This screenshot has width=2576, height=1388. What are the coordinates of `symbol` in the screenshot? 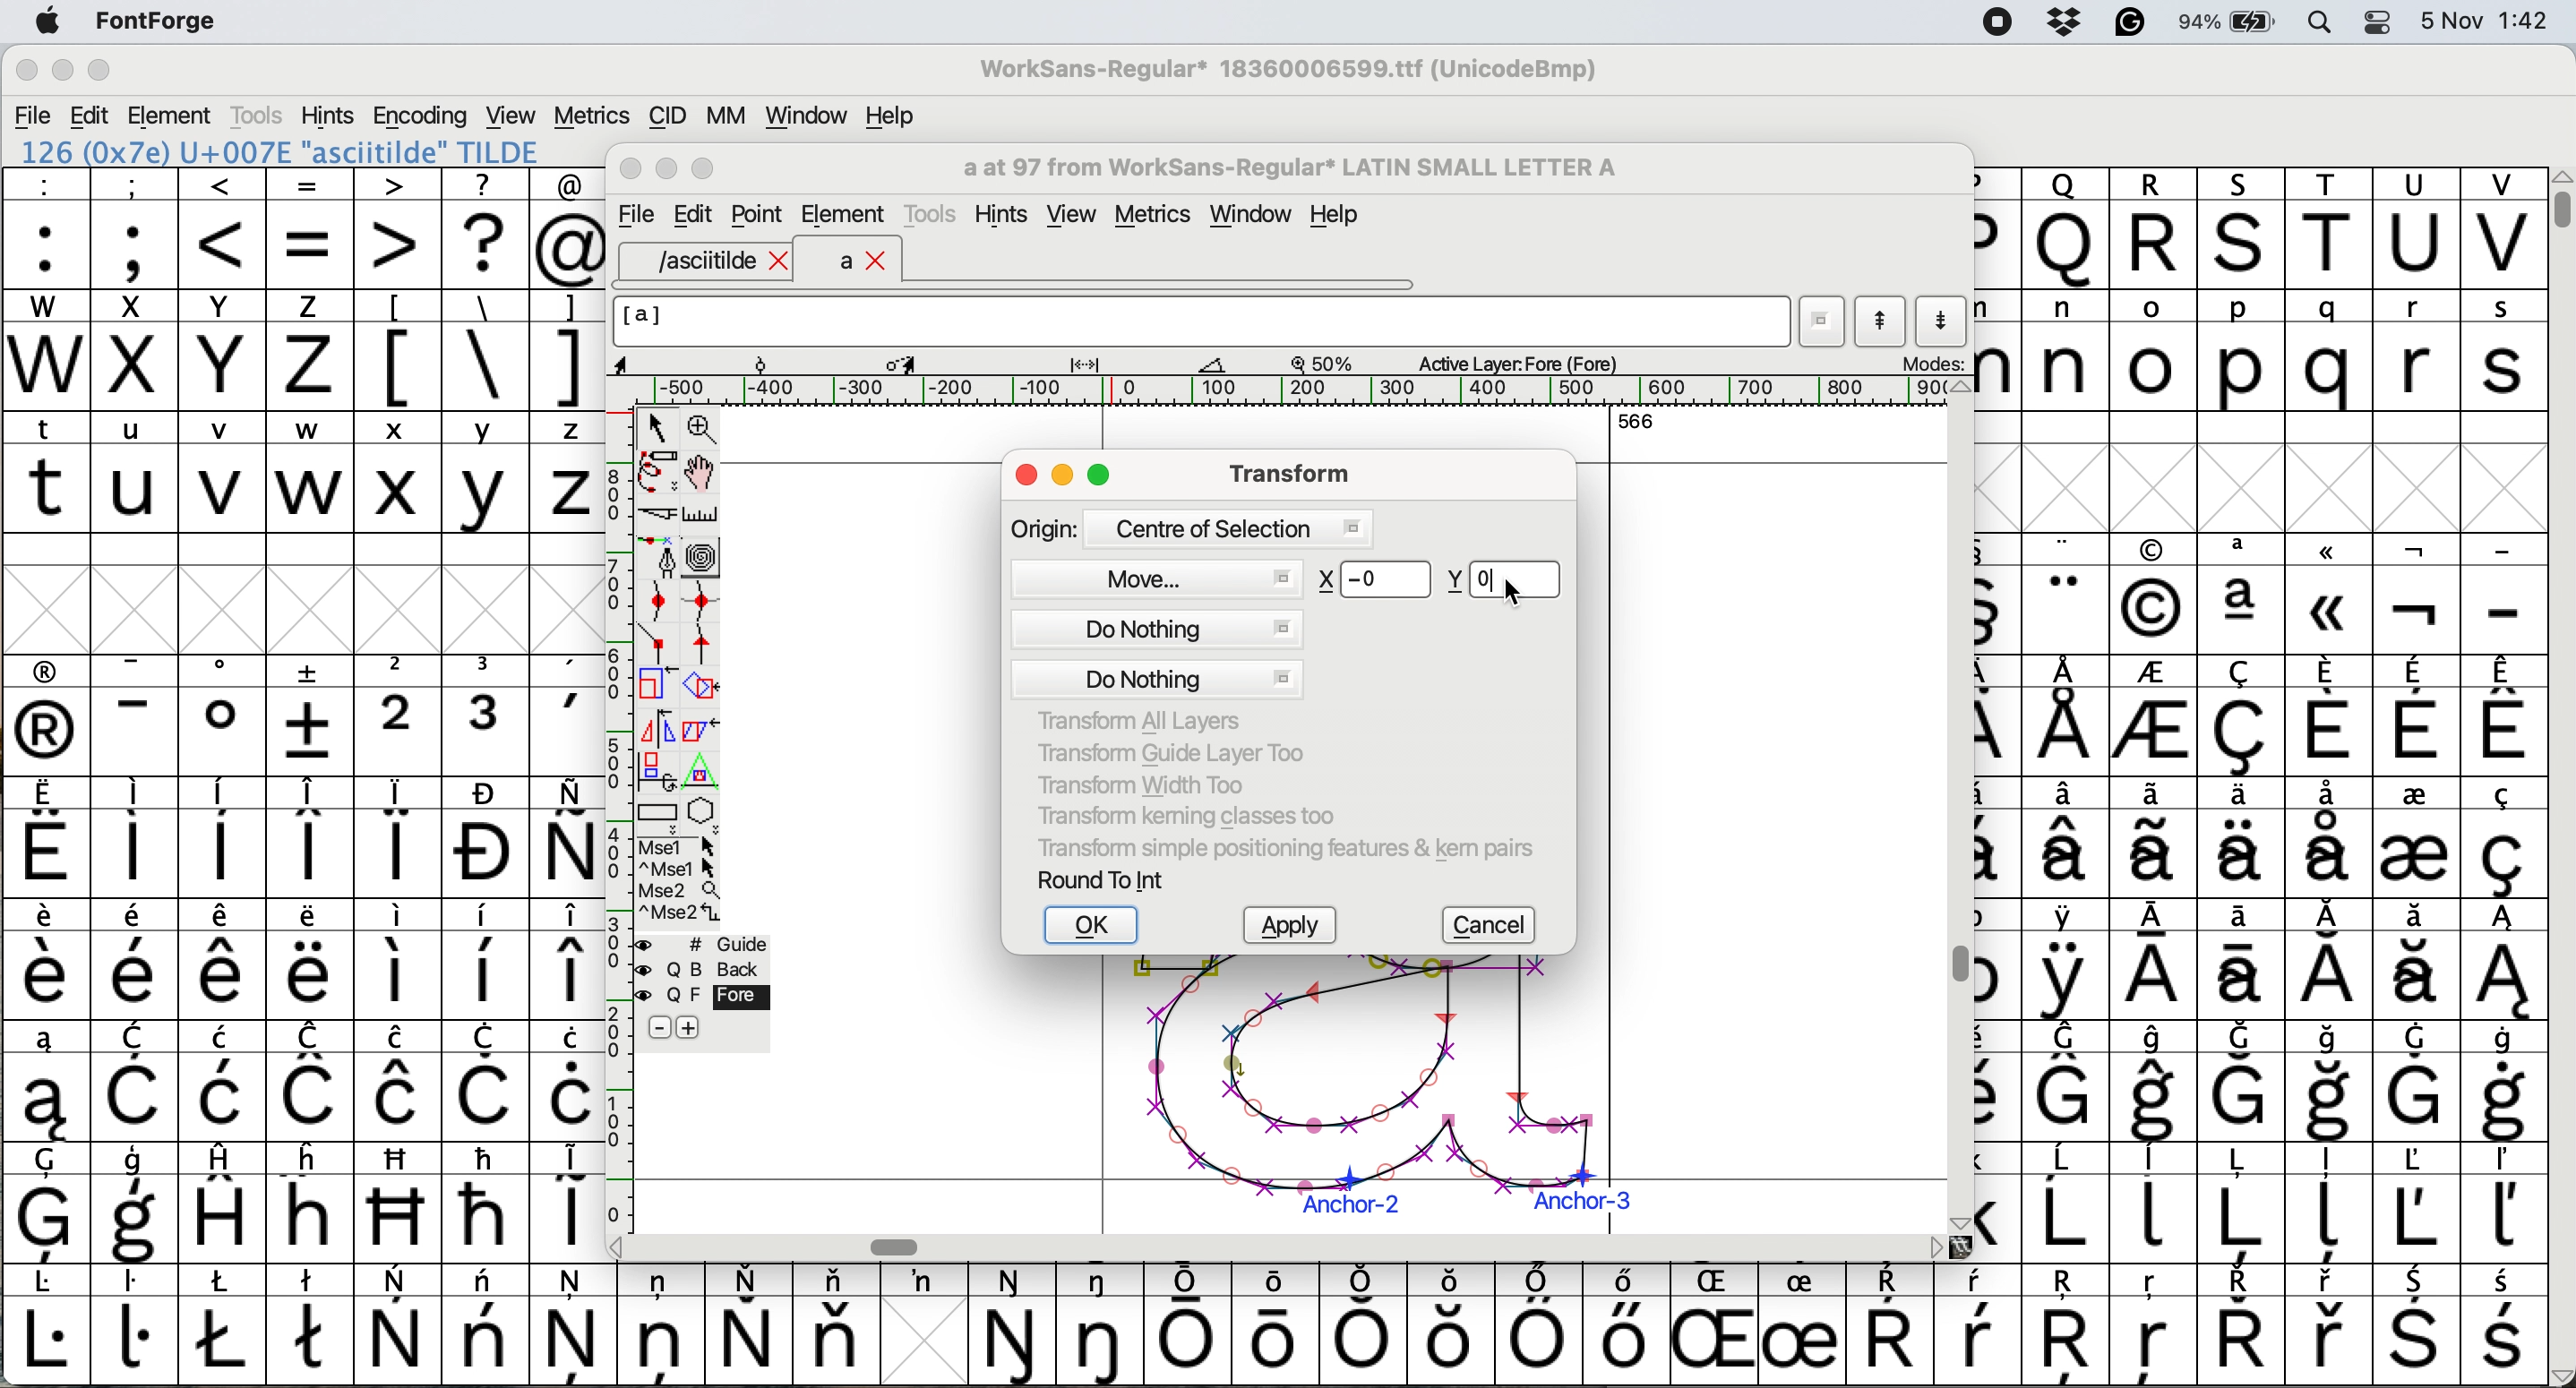 It's located at (2065, 960).